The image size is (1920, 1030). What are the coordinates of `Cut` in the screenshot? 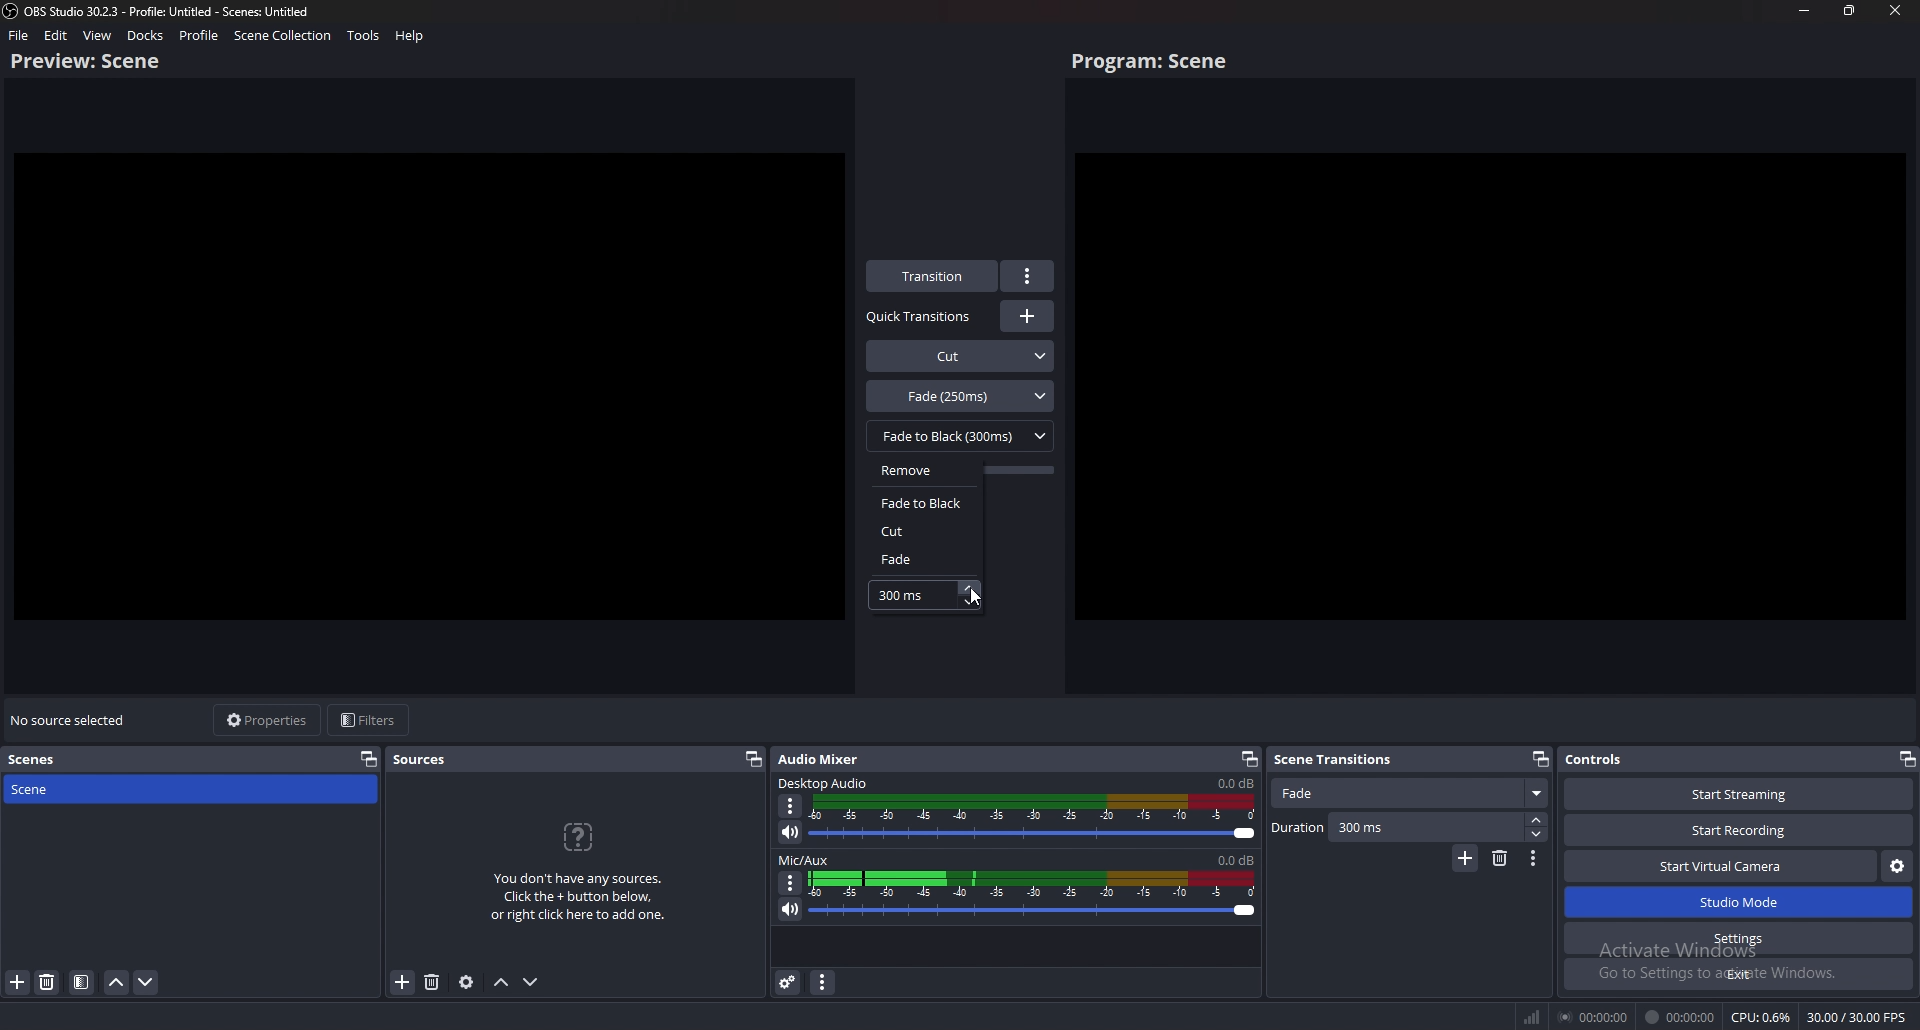 It's located at (961, 354).